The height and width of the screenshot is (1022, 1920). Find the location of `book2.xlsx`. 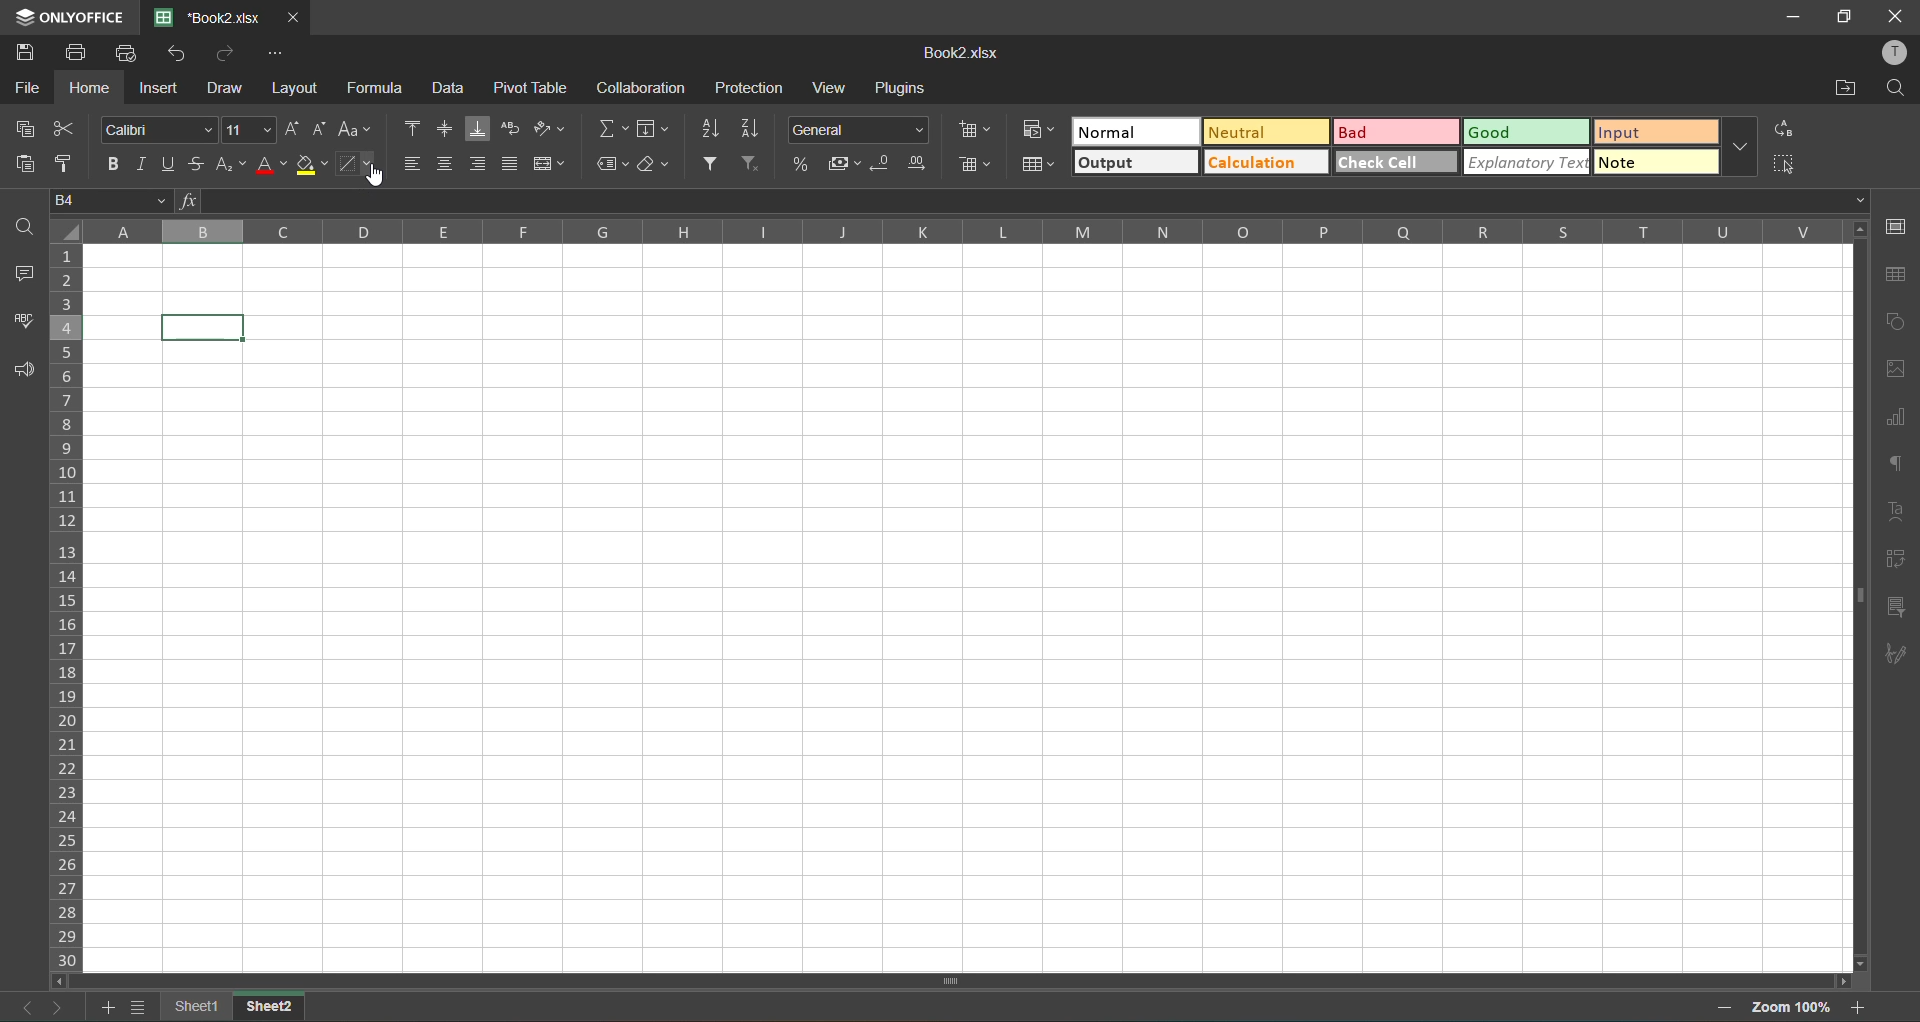

book2.xlsx is located at coordinates (215, 18).